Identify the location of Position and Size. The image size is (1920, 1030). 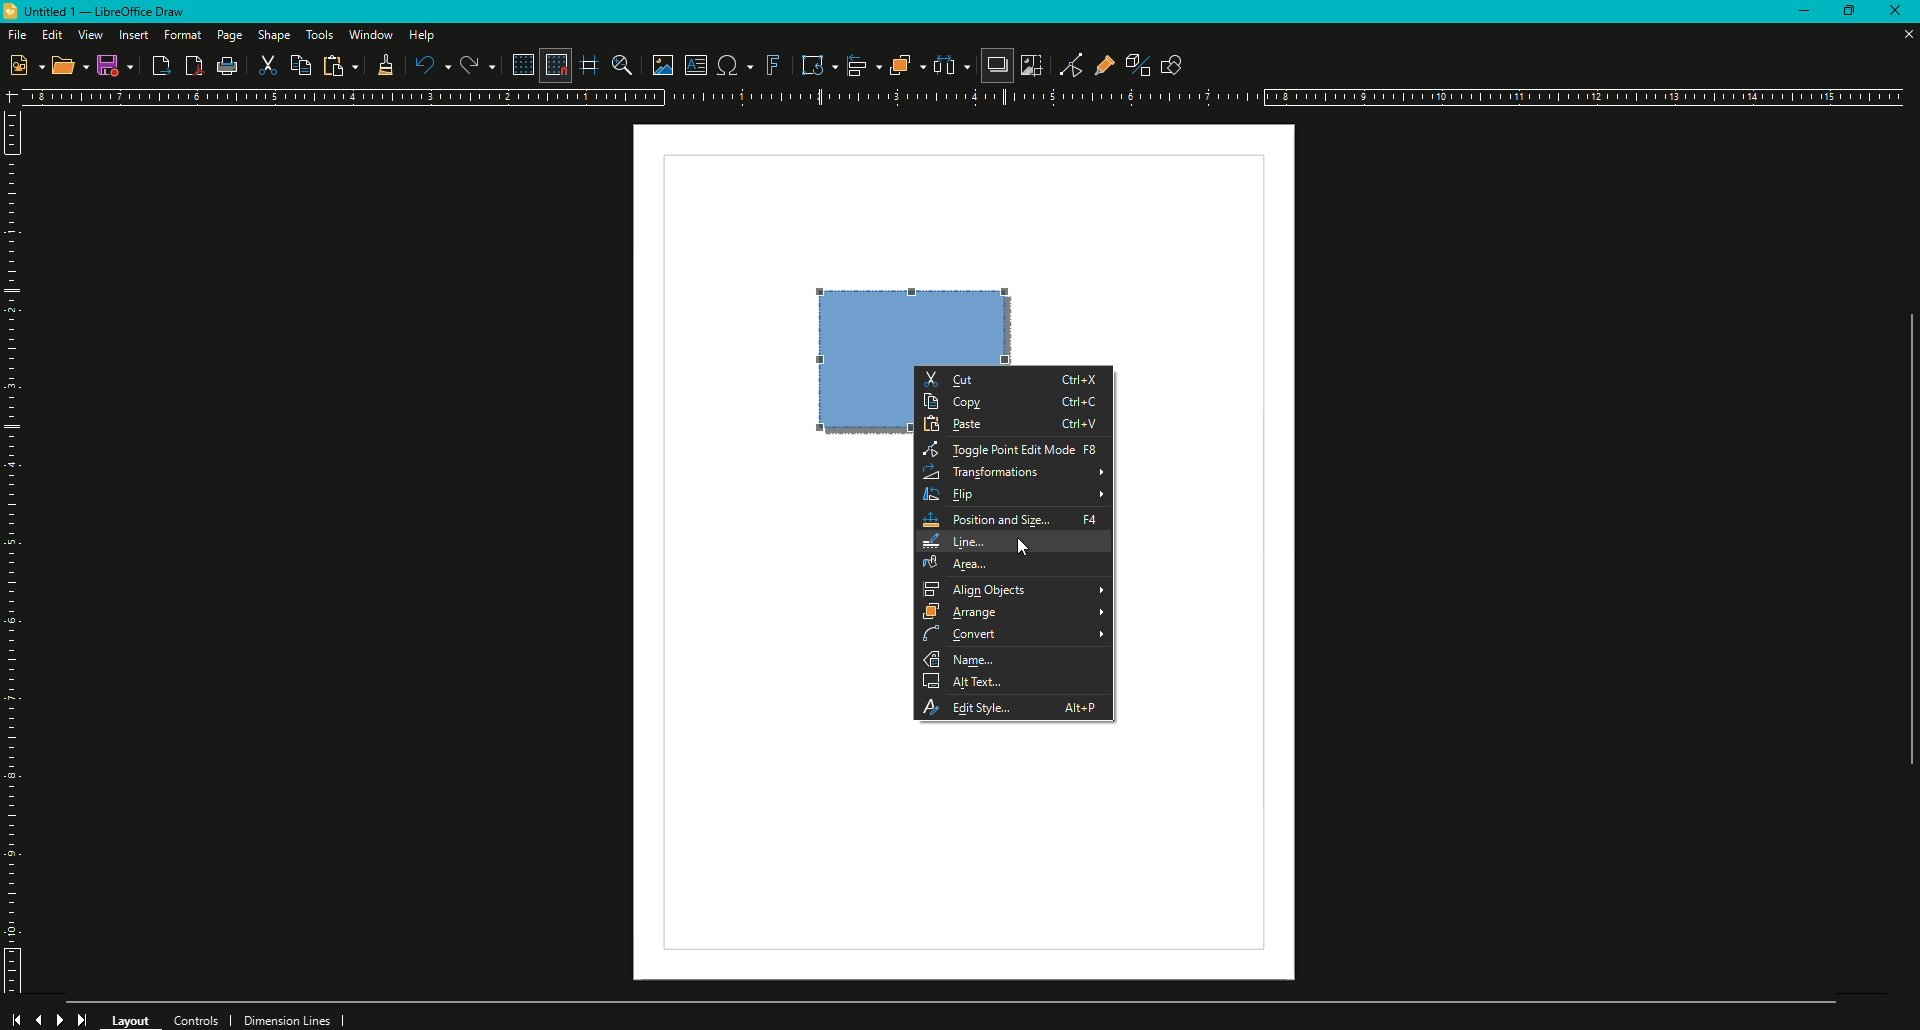
(1014, 518).